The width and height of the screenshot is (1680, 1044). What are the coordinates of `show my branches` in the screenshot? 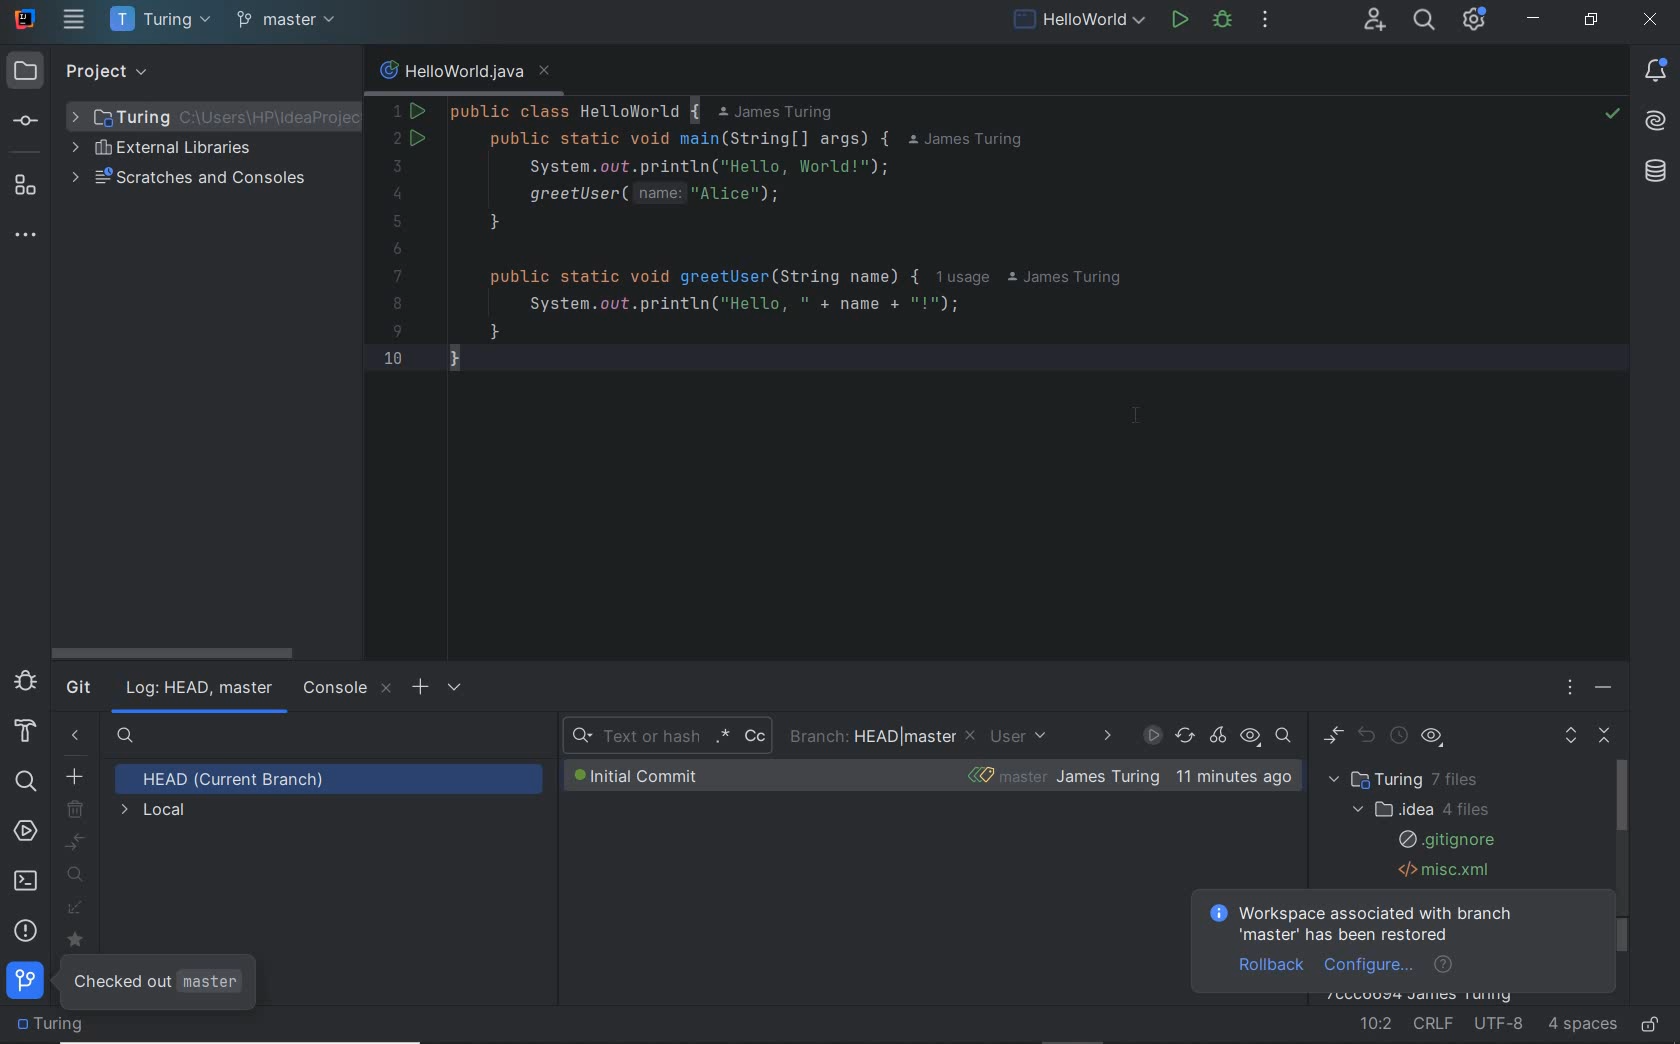 It's located at (78, 874).